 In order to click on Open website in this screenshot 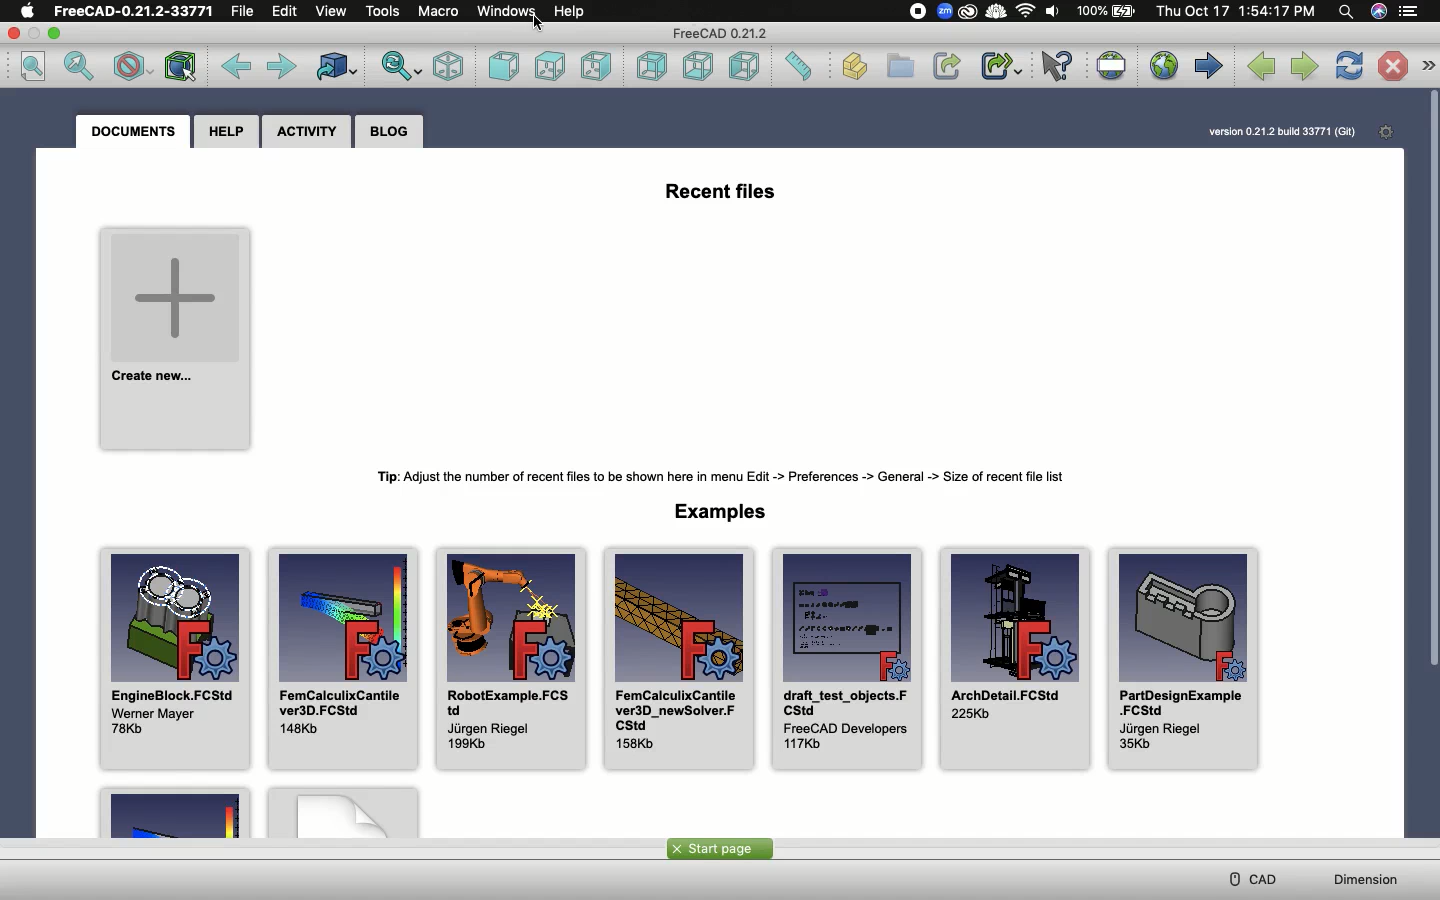, I will do `click(1163, 67)`.